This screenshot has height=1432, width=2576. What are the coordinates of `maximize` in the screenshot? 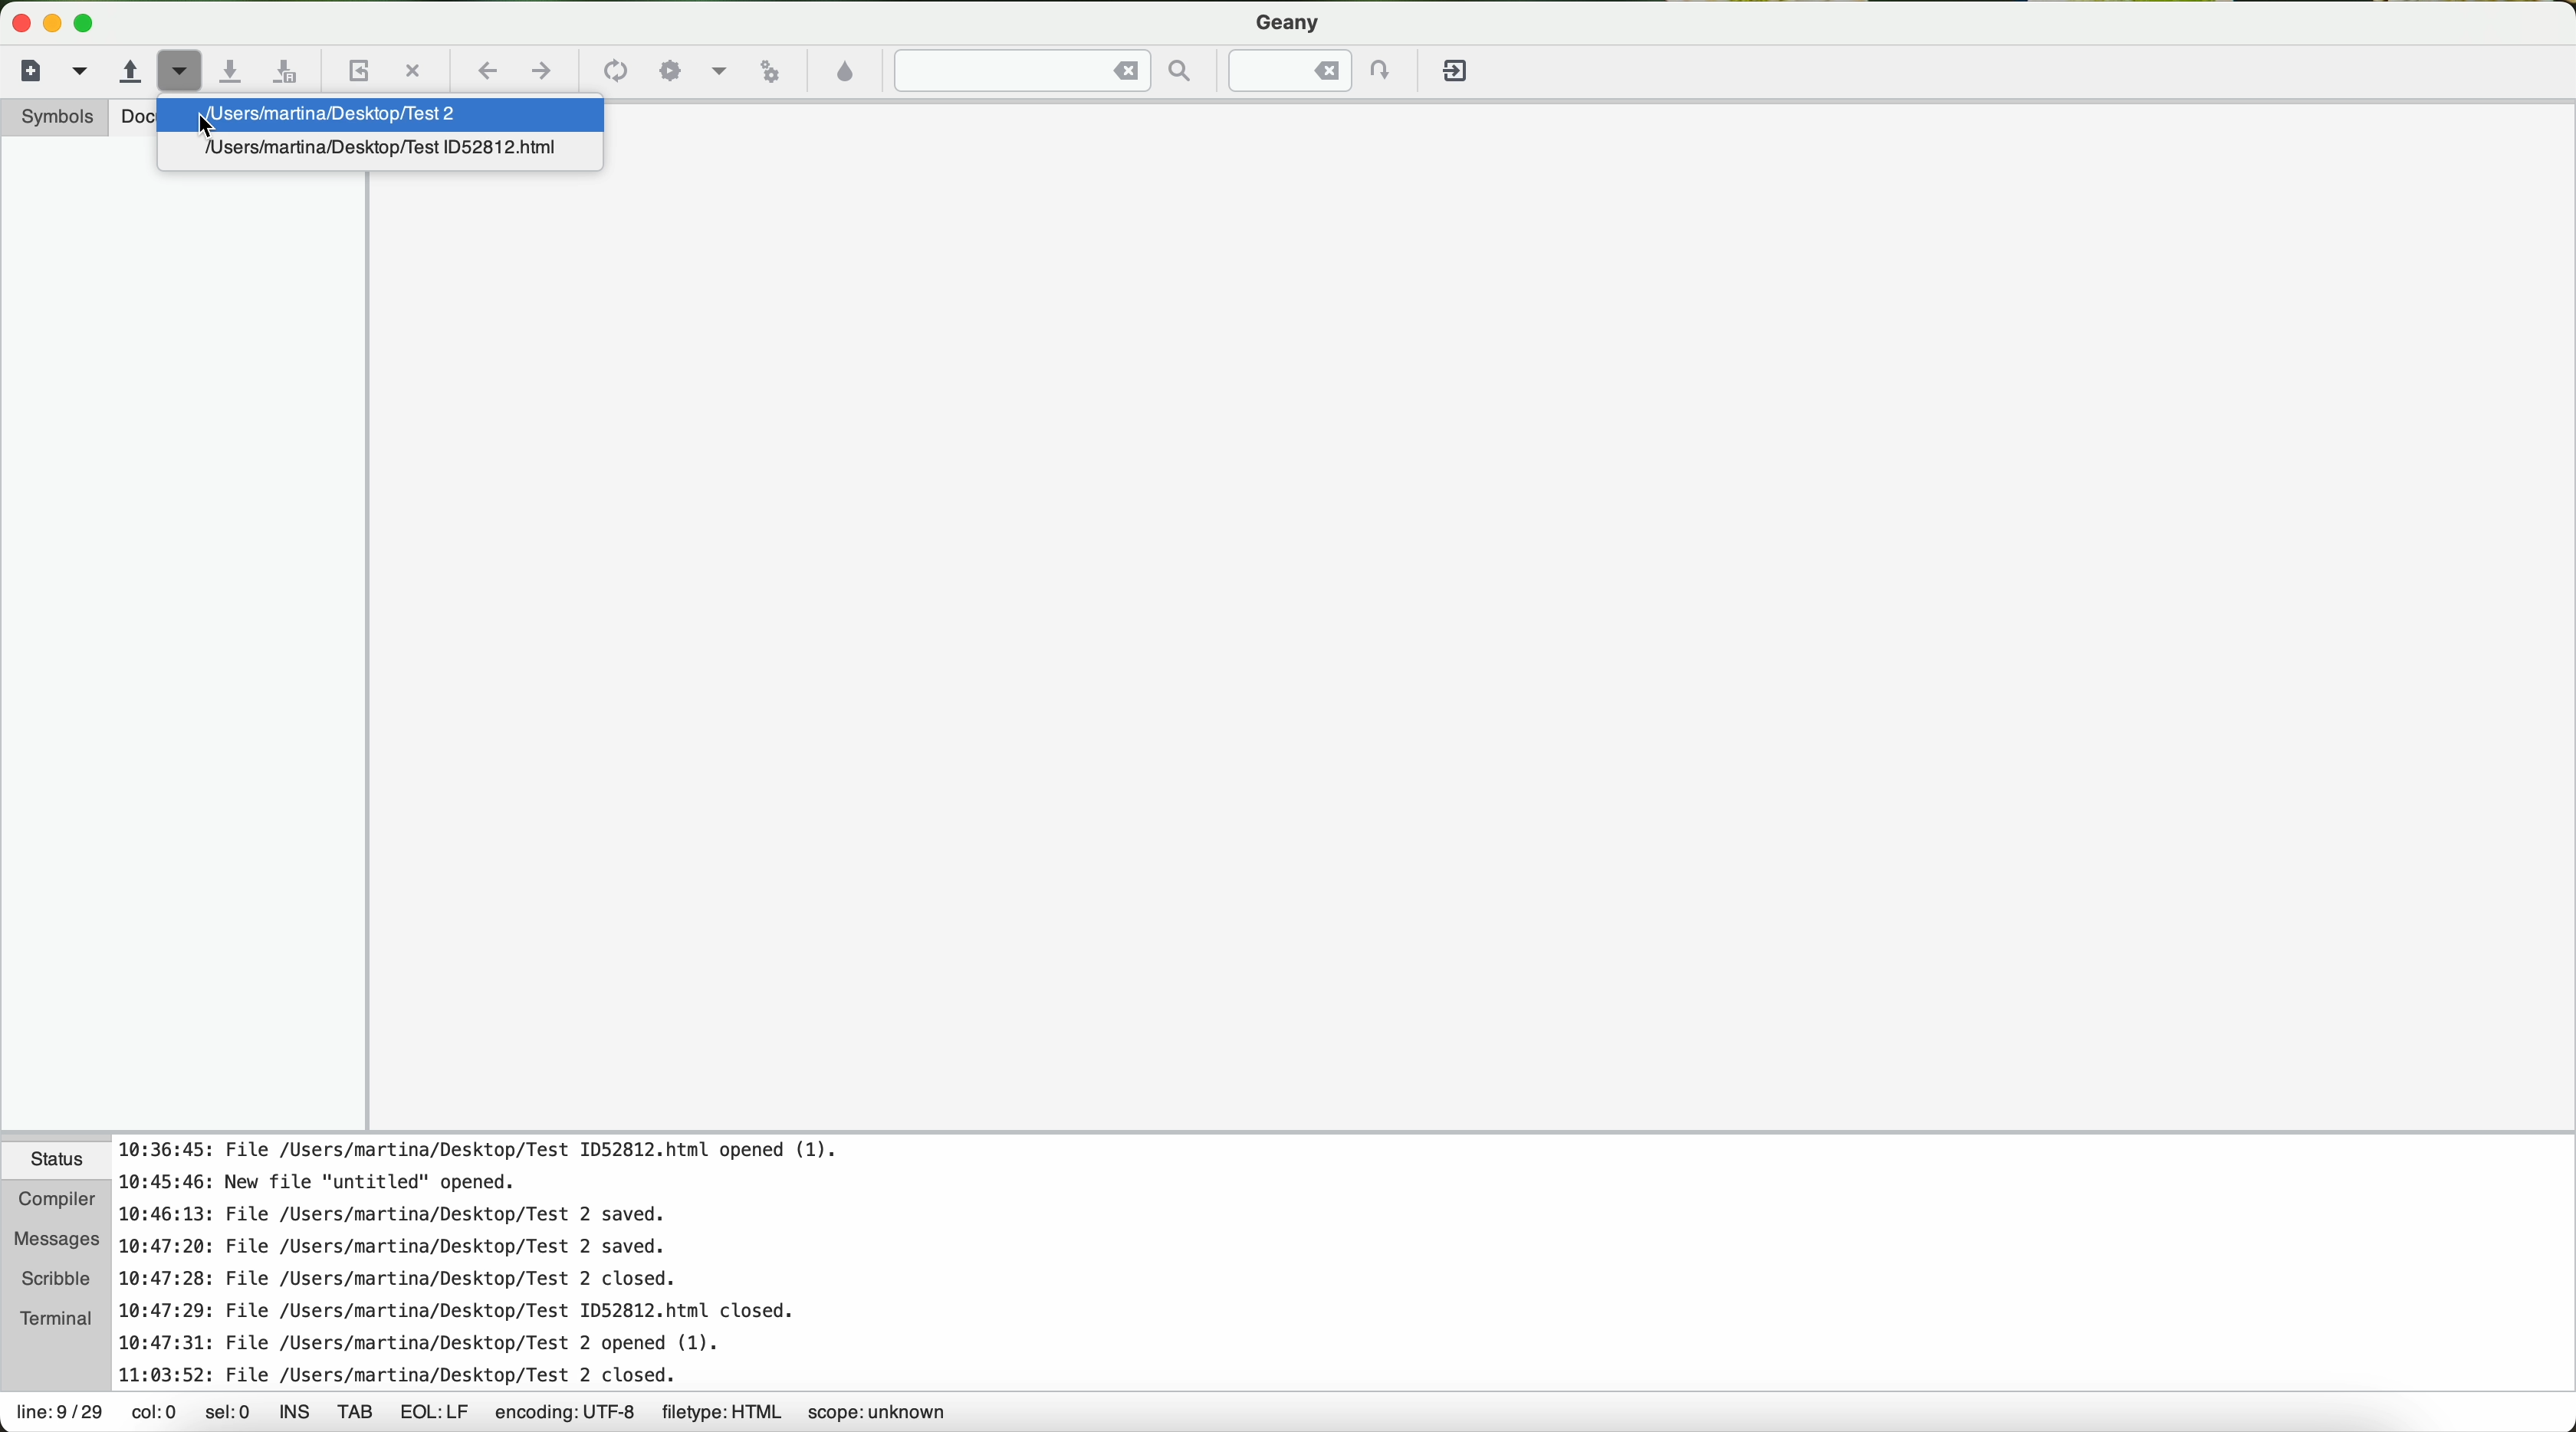 It's located at (88, 25).